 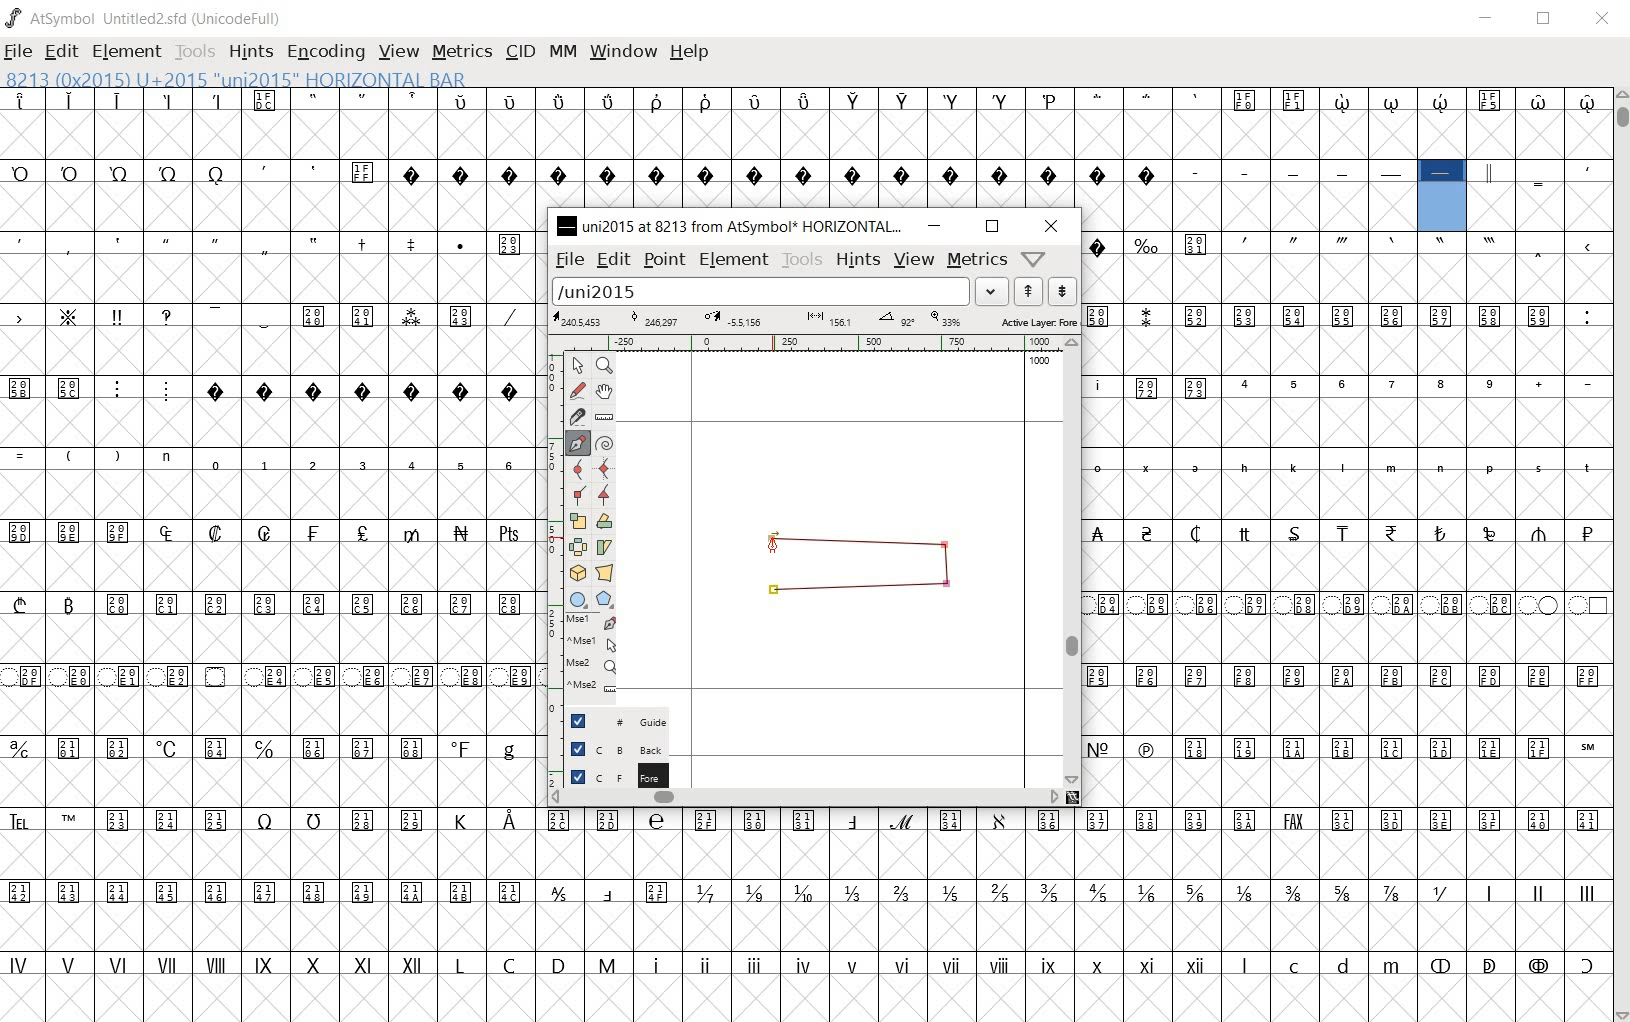 I want to click on CID, so click(x=520, y=51).